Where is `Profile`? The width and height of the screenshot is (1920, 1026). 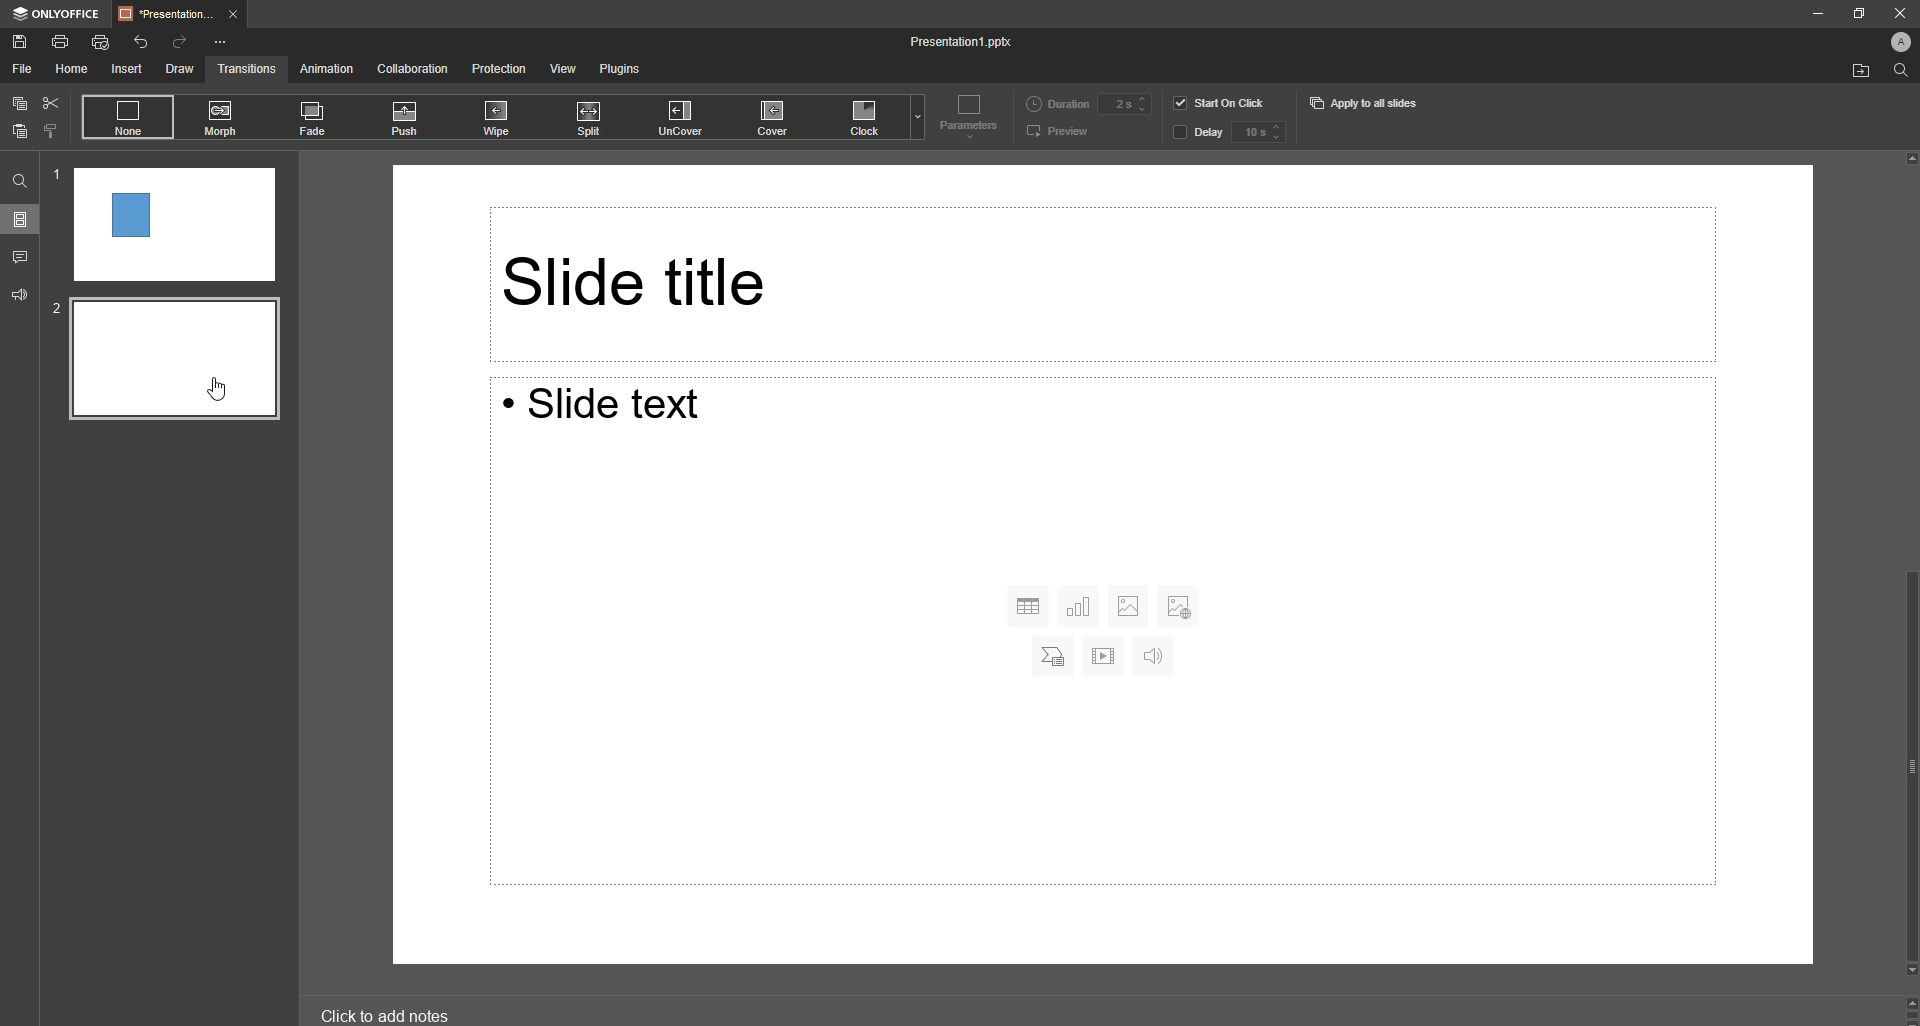 Profile is located at coordinates (1893, 42).